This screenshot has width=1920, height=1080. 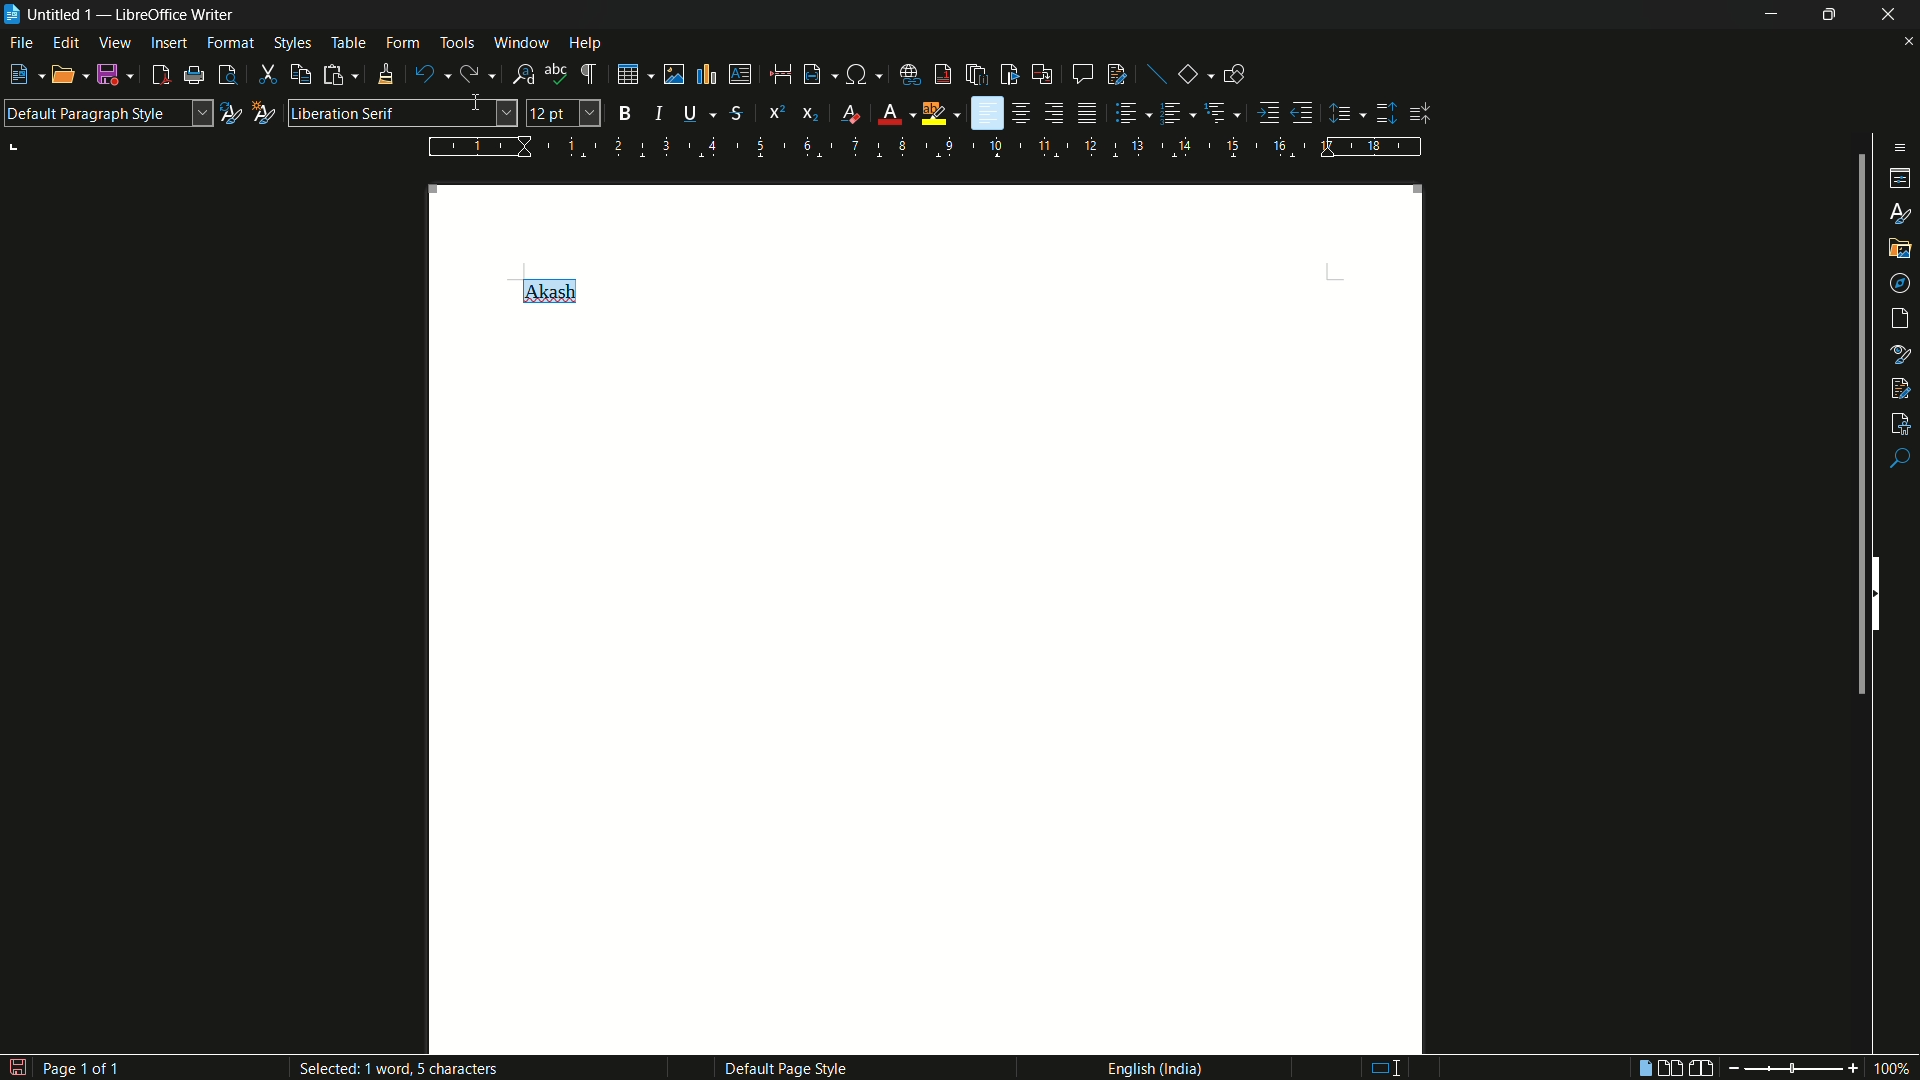 What do you see at coordinates (1173, 112) in the screenshot?
I see `toggle ordered list` at bounding box center [1173, 112].